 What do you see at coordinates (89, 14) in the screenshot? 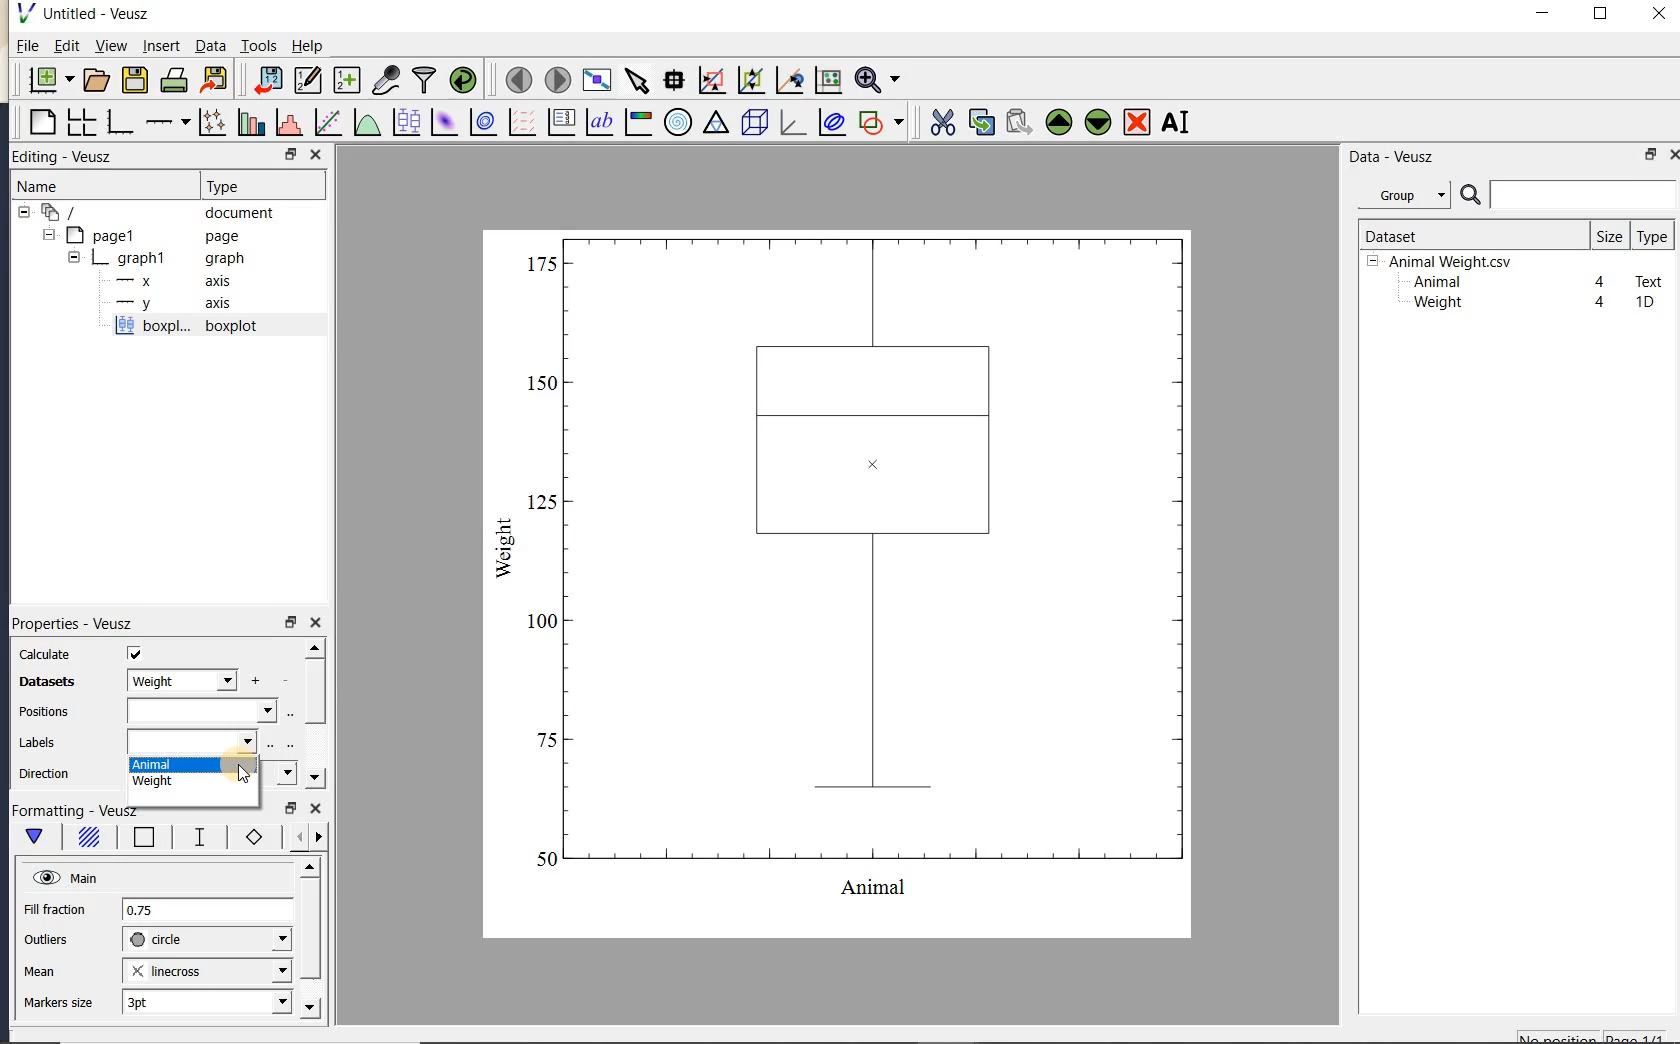
I see `Untitled-Veusz` at bounding box center [89, 14].